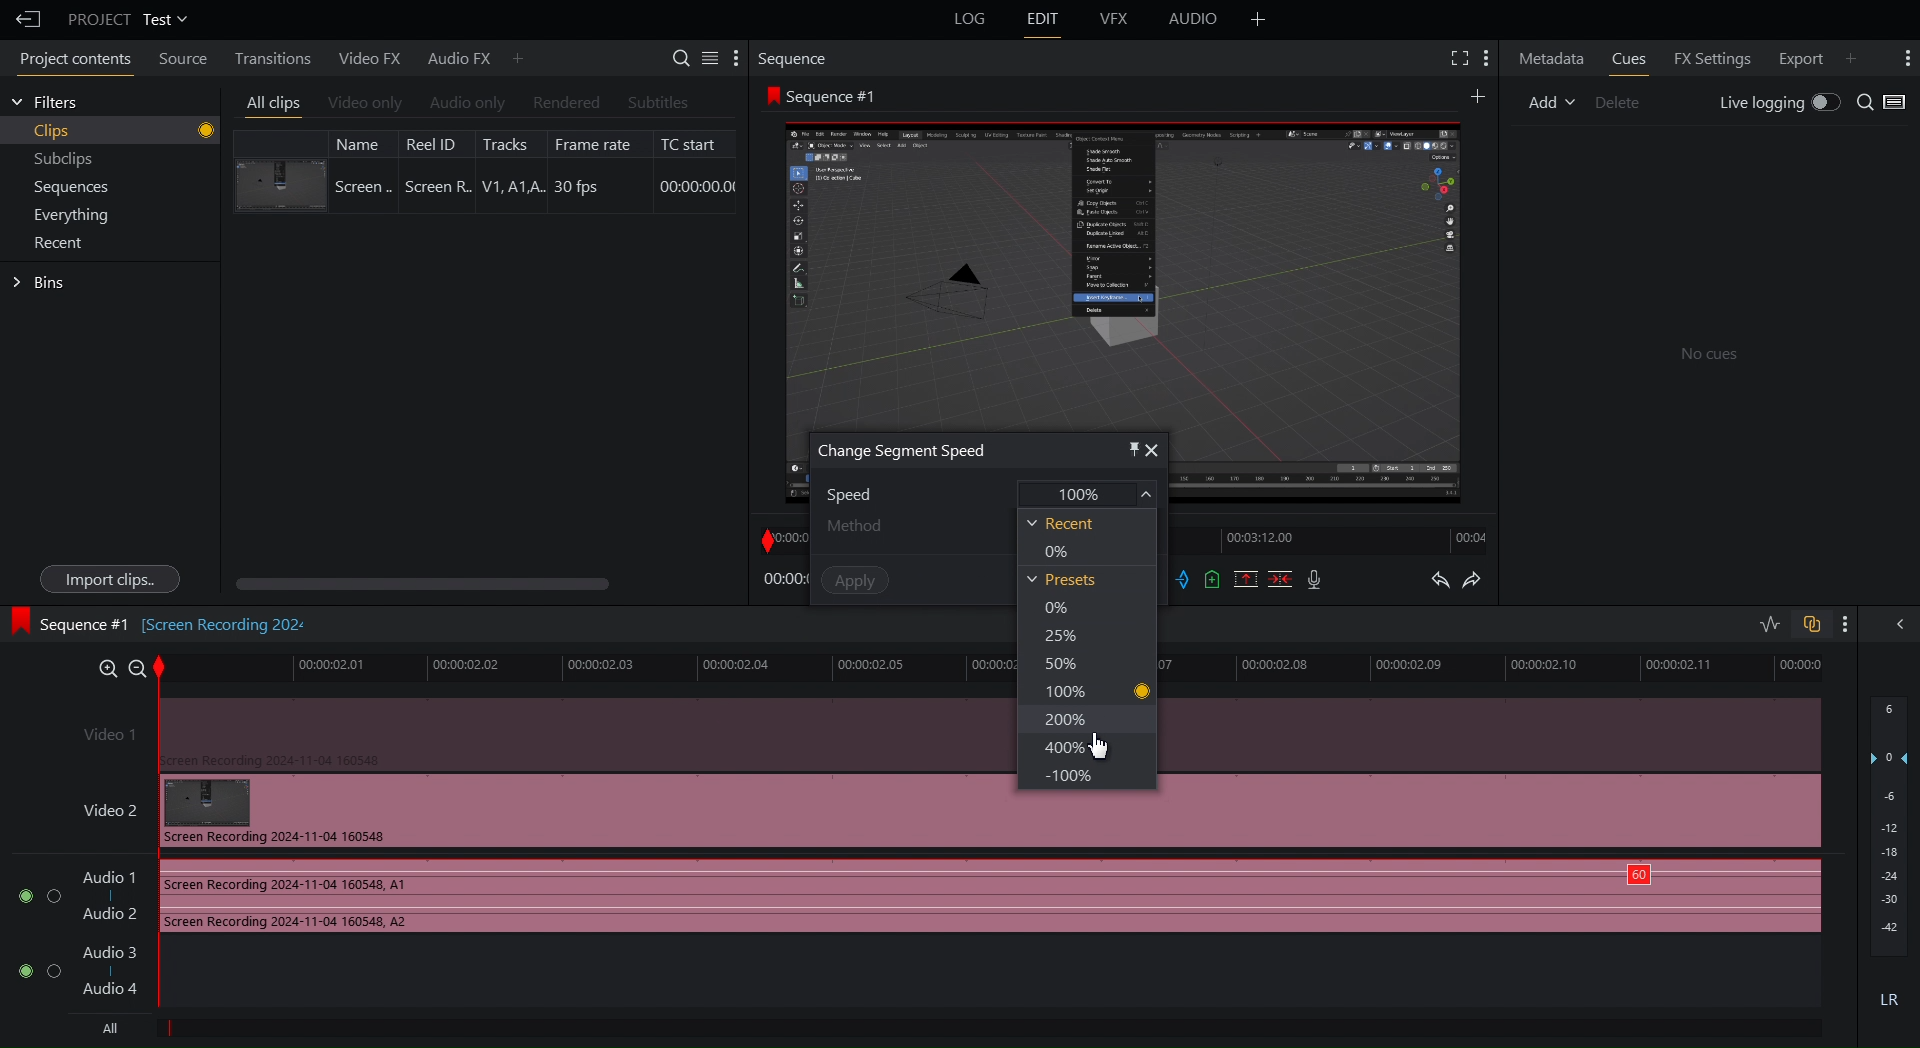 The image size is (1920, 1048). Describe the element at coordinates (466, 104) in the screenshot. I see `Audio Only` at that location.